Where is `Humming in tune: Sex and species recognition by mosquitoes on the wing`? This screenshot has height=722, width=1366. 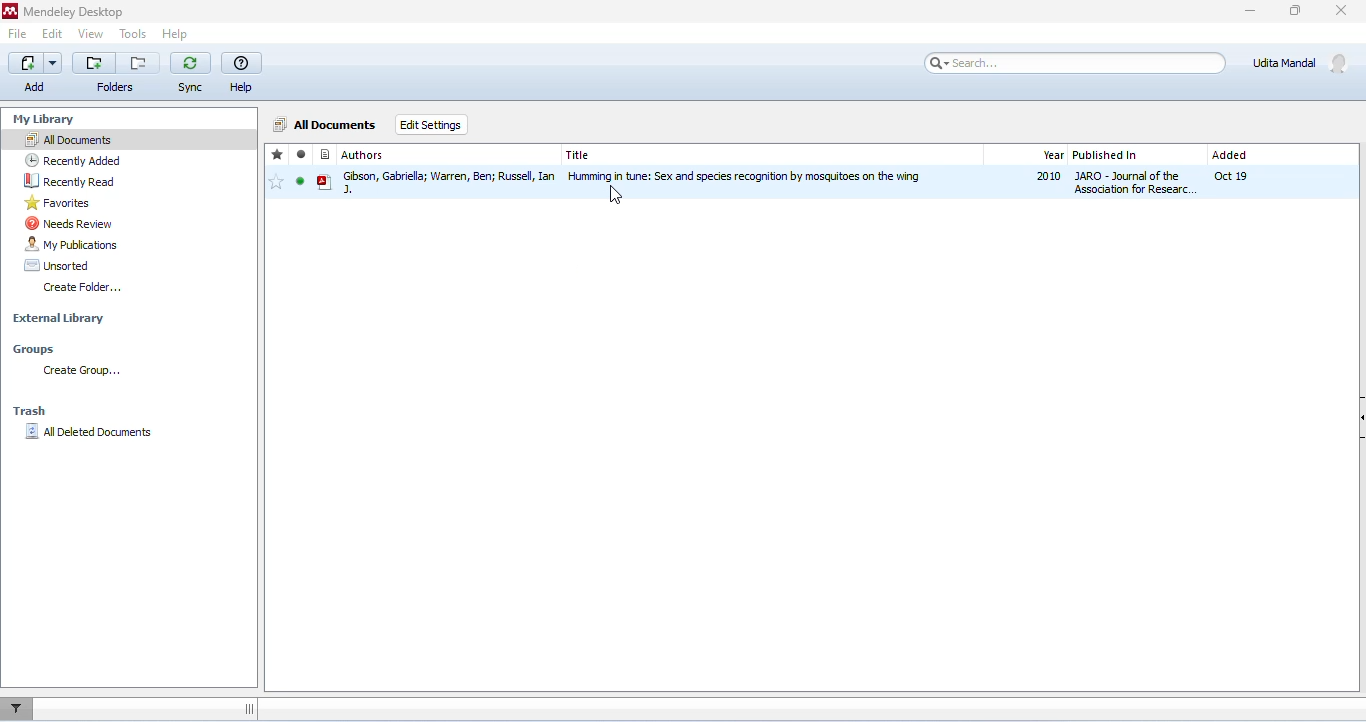
Humming in tune: Sex and species recognition by mosquitoes on the wing is located at coordinates (752, 177).